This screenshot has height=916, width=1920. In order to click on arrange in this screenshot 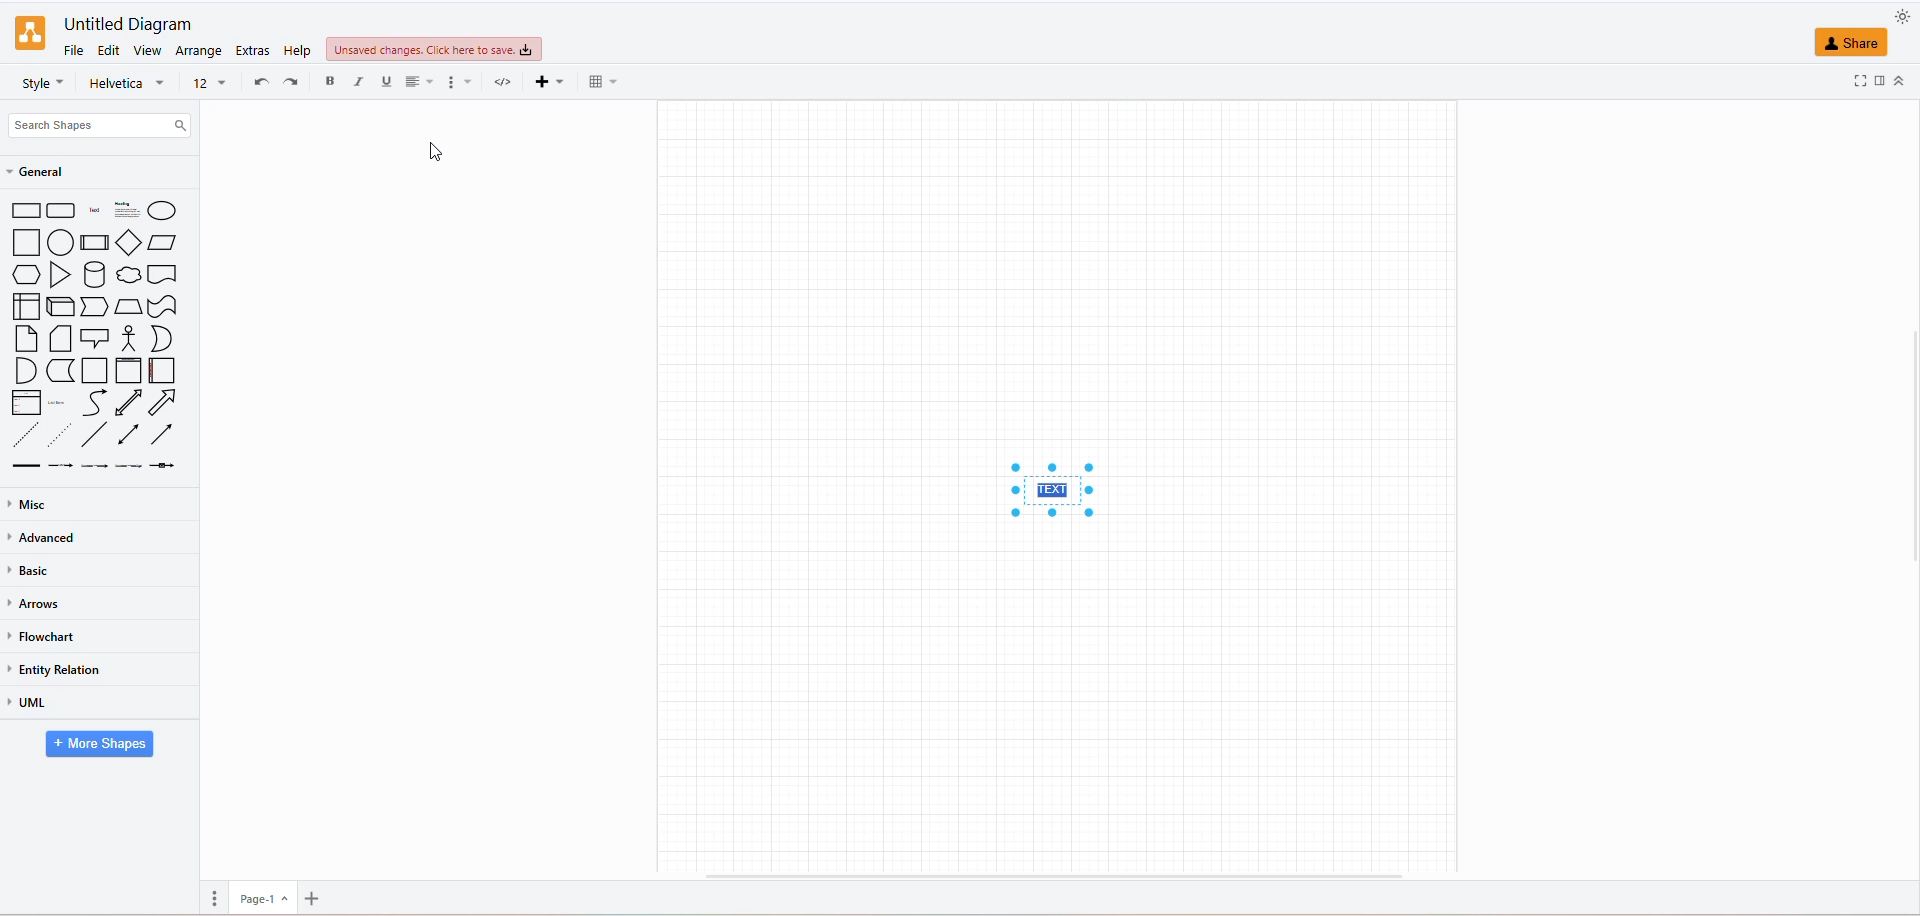, I will do `click(201, 50)`.